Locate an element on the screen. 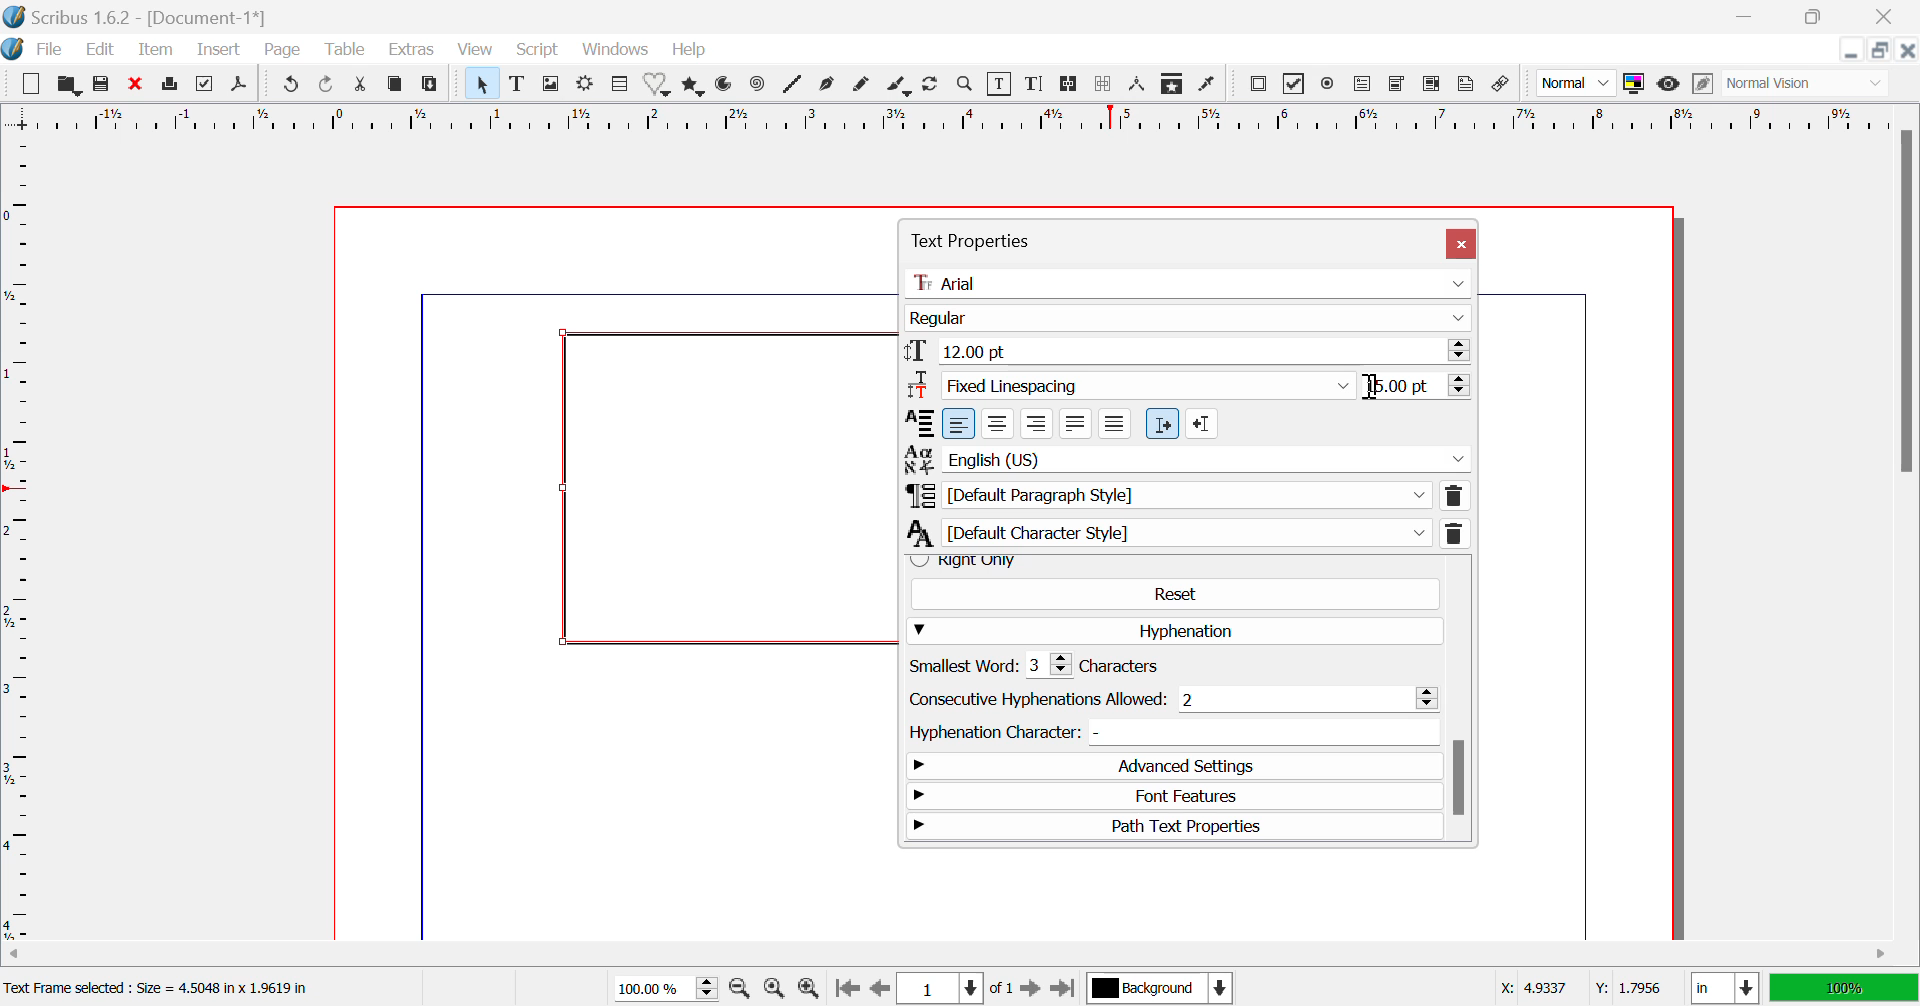 This screenshot has height=1006, width=1920. Zoom In is located at coordinates (808, 989).